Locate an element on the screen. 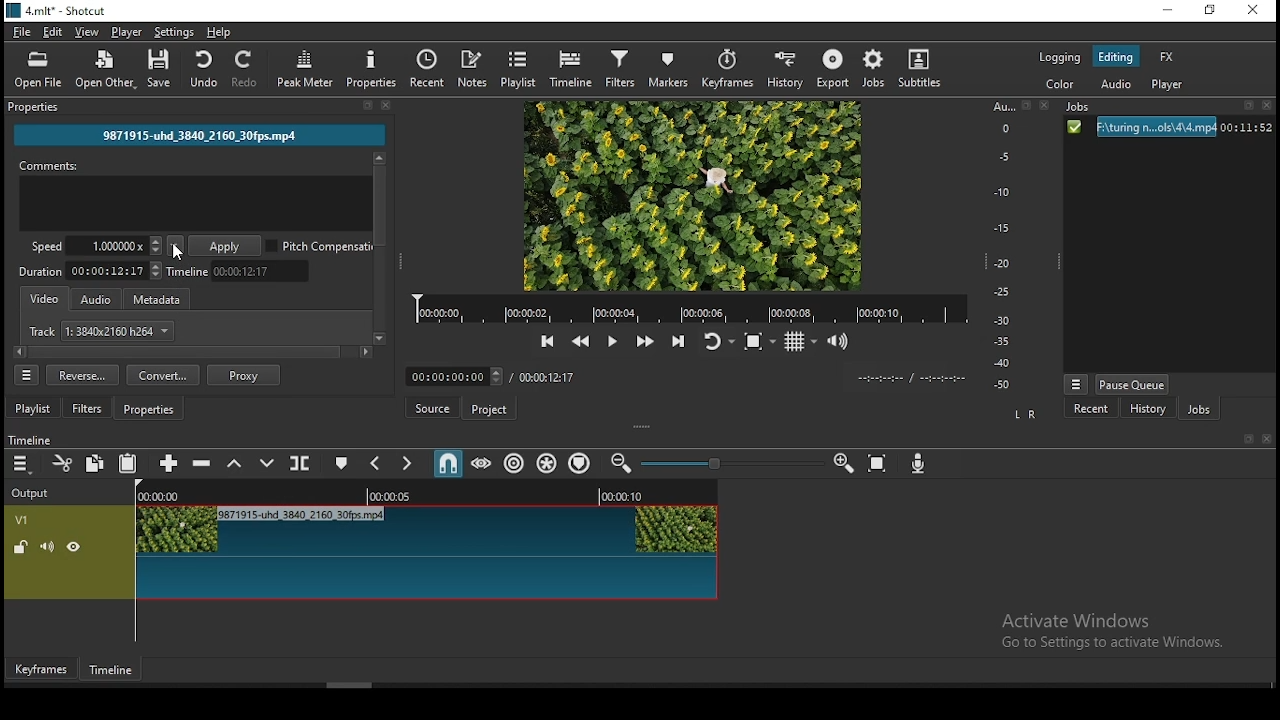 The width and height of the screenshot is (1280, 720). subtitles is located at coordinates (919, 67).